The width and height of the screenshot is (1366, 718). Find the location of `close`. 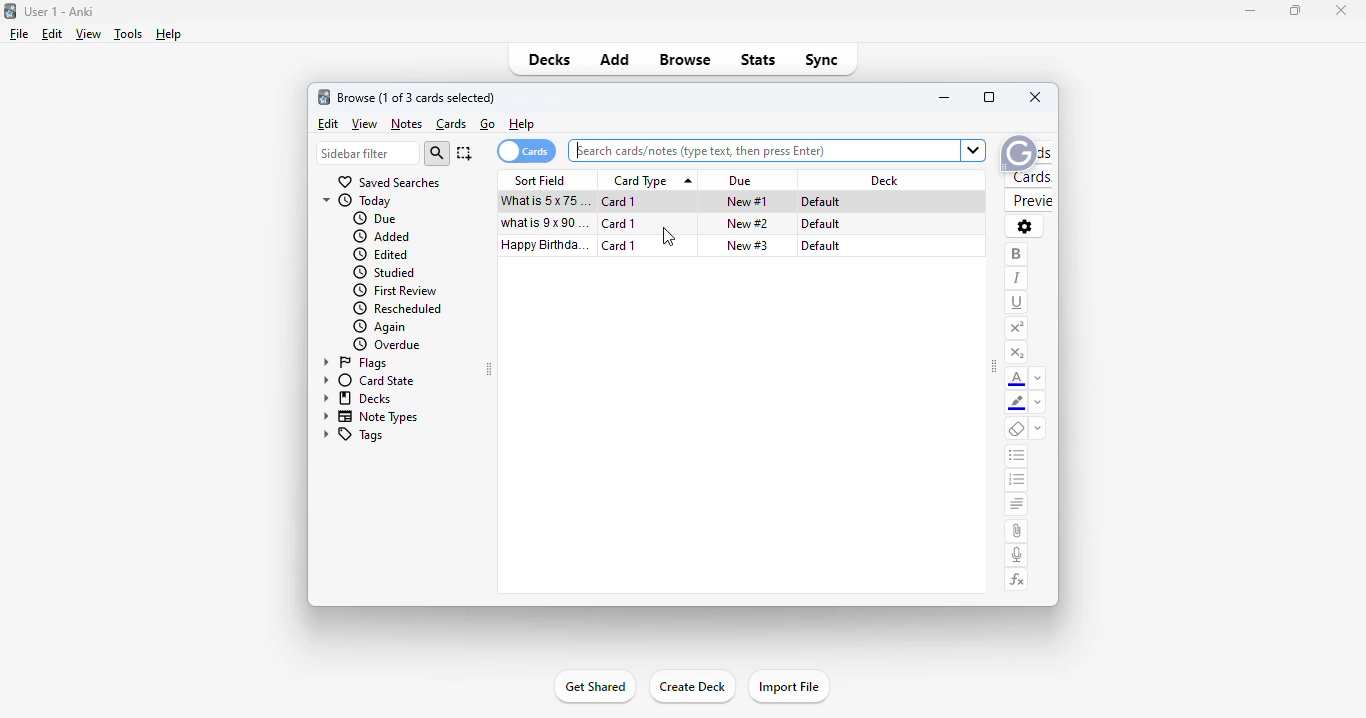

close is located at coordinates (1343, 11).